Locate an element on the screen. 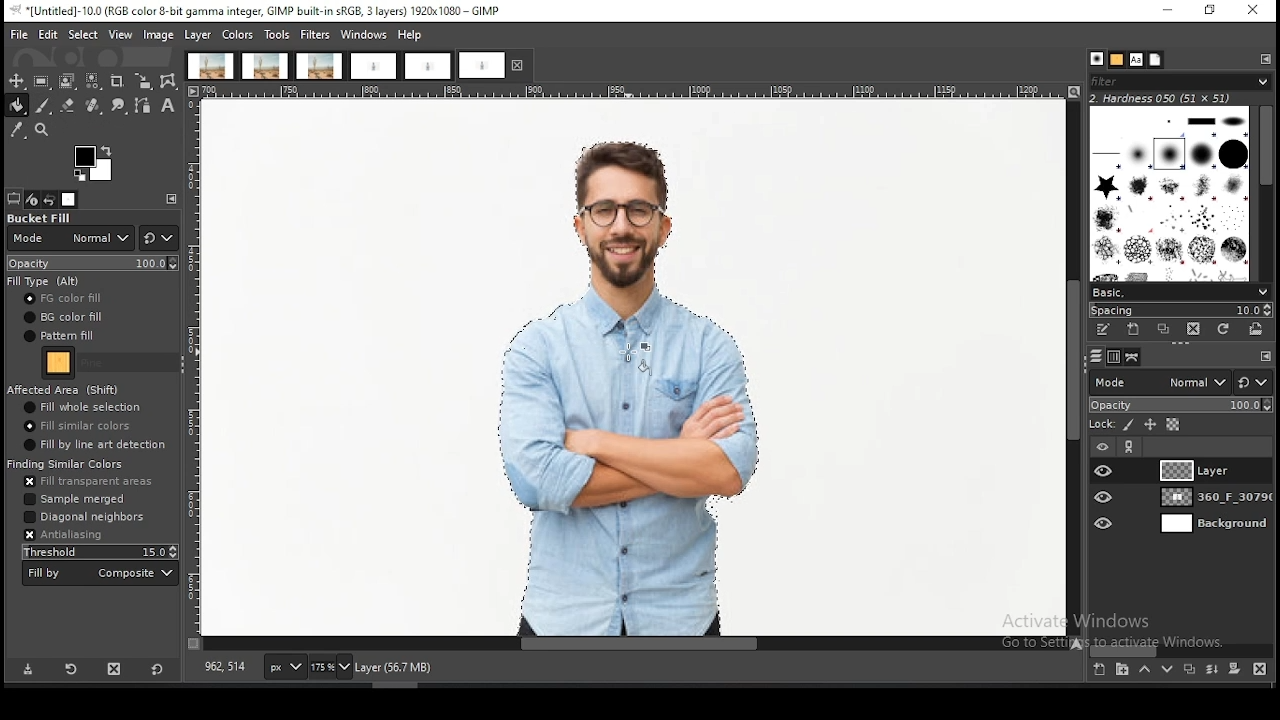 The width and height of the screenshot is (1280, 720). spacing is located at coordinates (1178, 311).